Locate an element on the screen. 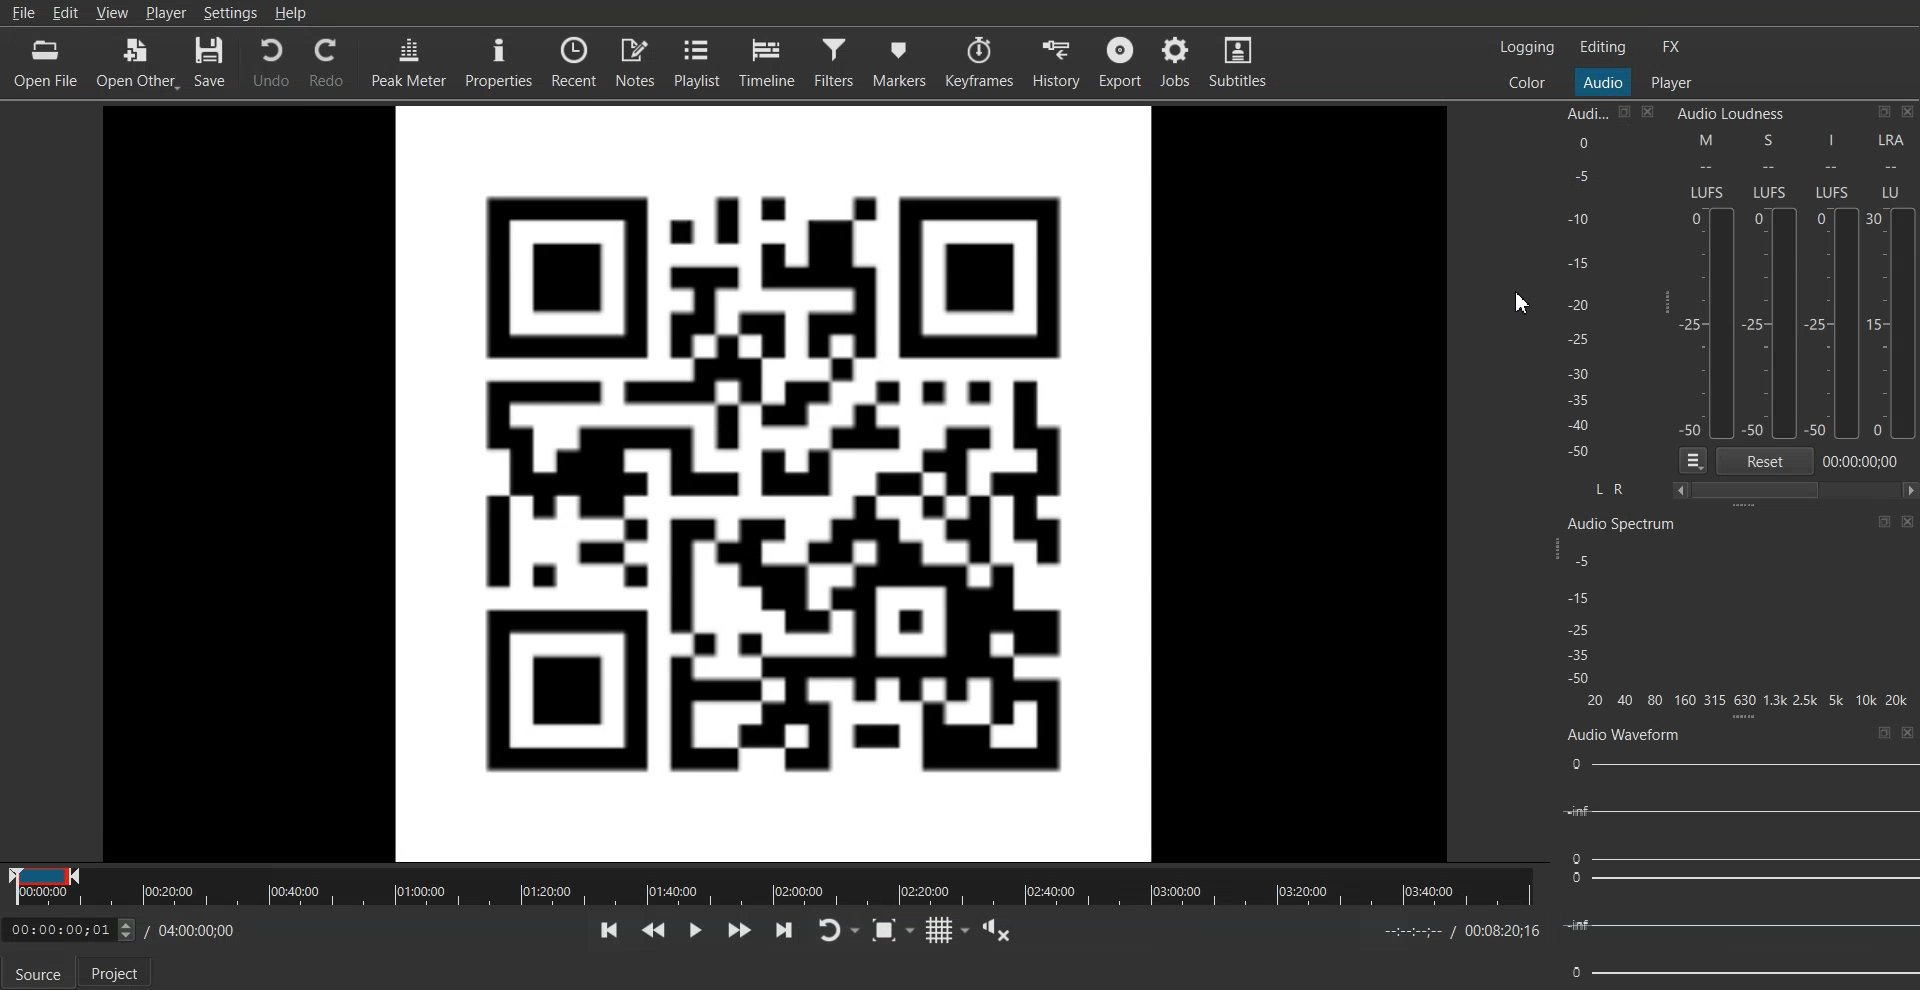 This screenshot has width=1920, height=990. Keyframes is located at coordinates (979, 63).